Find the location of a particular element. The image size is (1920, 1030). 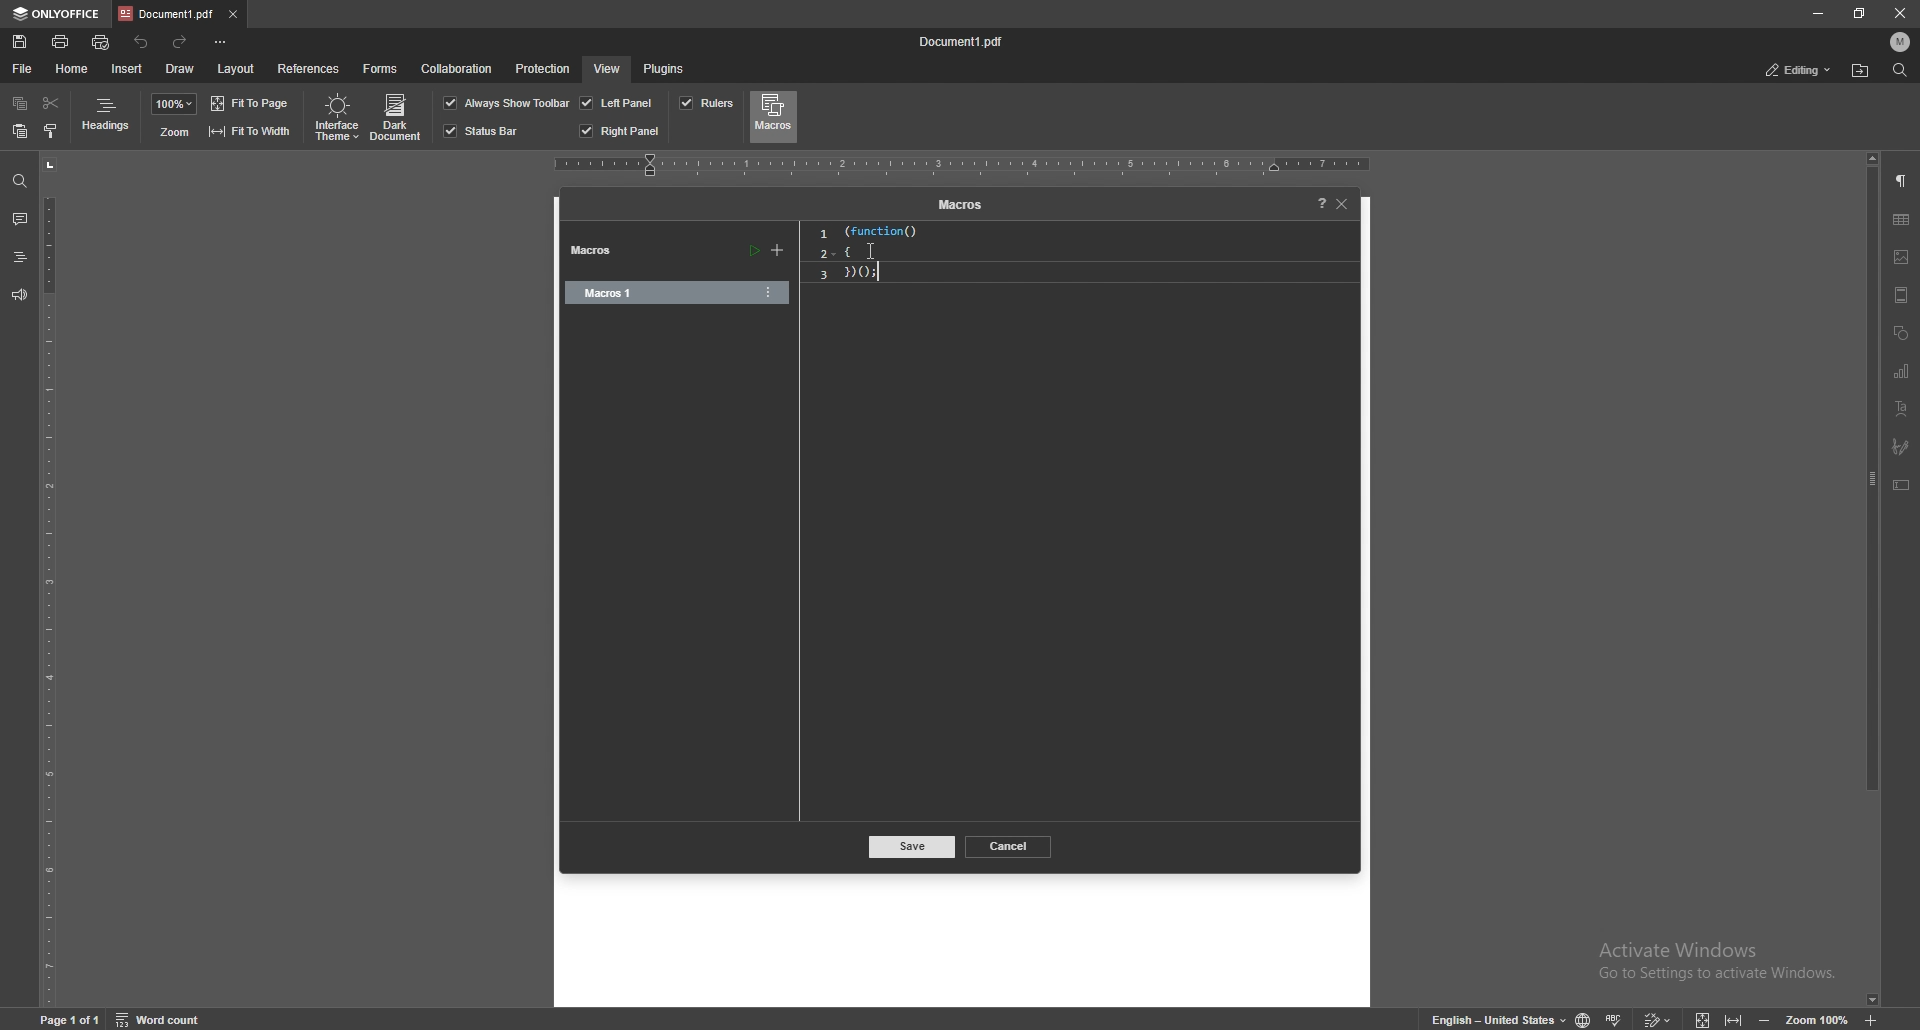

macros is located at coordinates (599, 252).